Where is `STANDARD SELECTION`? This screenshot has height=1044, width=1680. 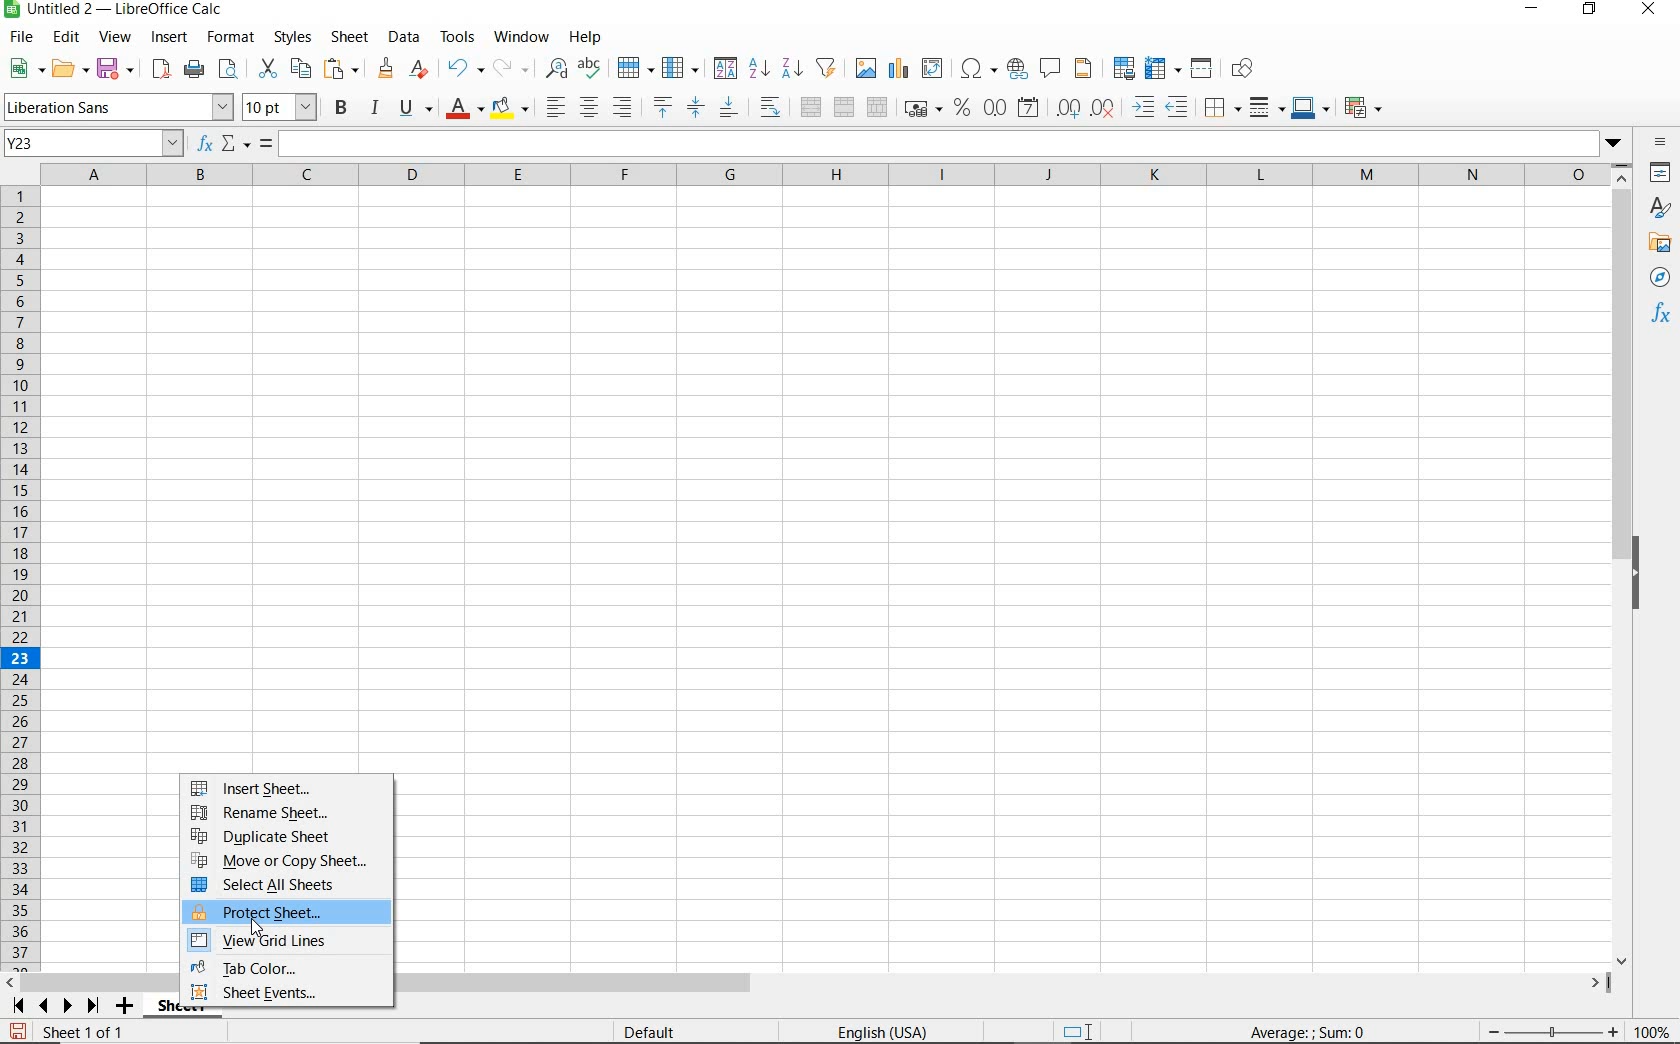
STANDARD SELECTION is located at coordinates (1079, 1032).